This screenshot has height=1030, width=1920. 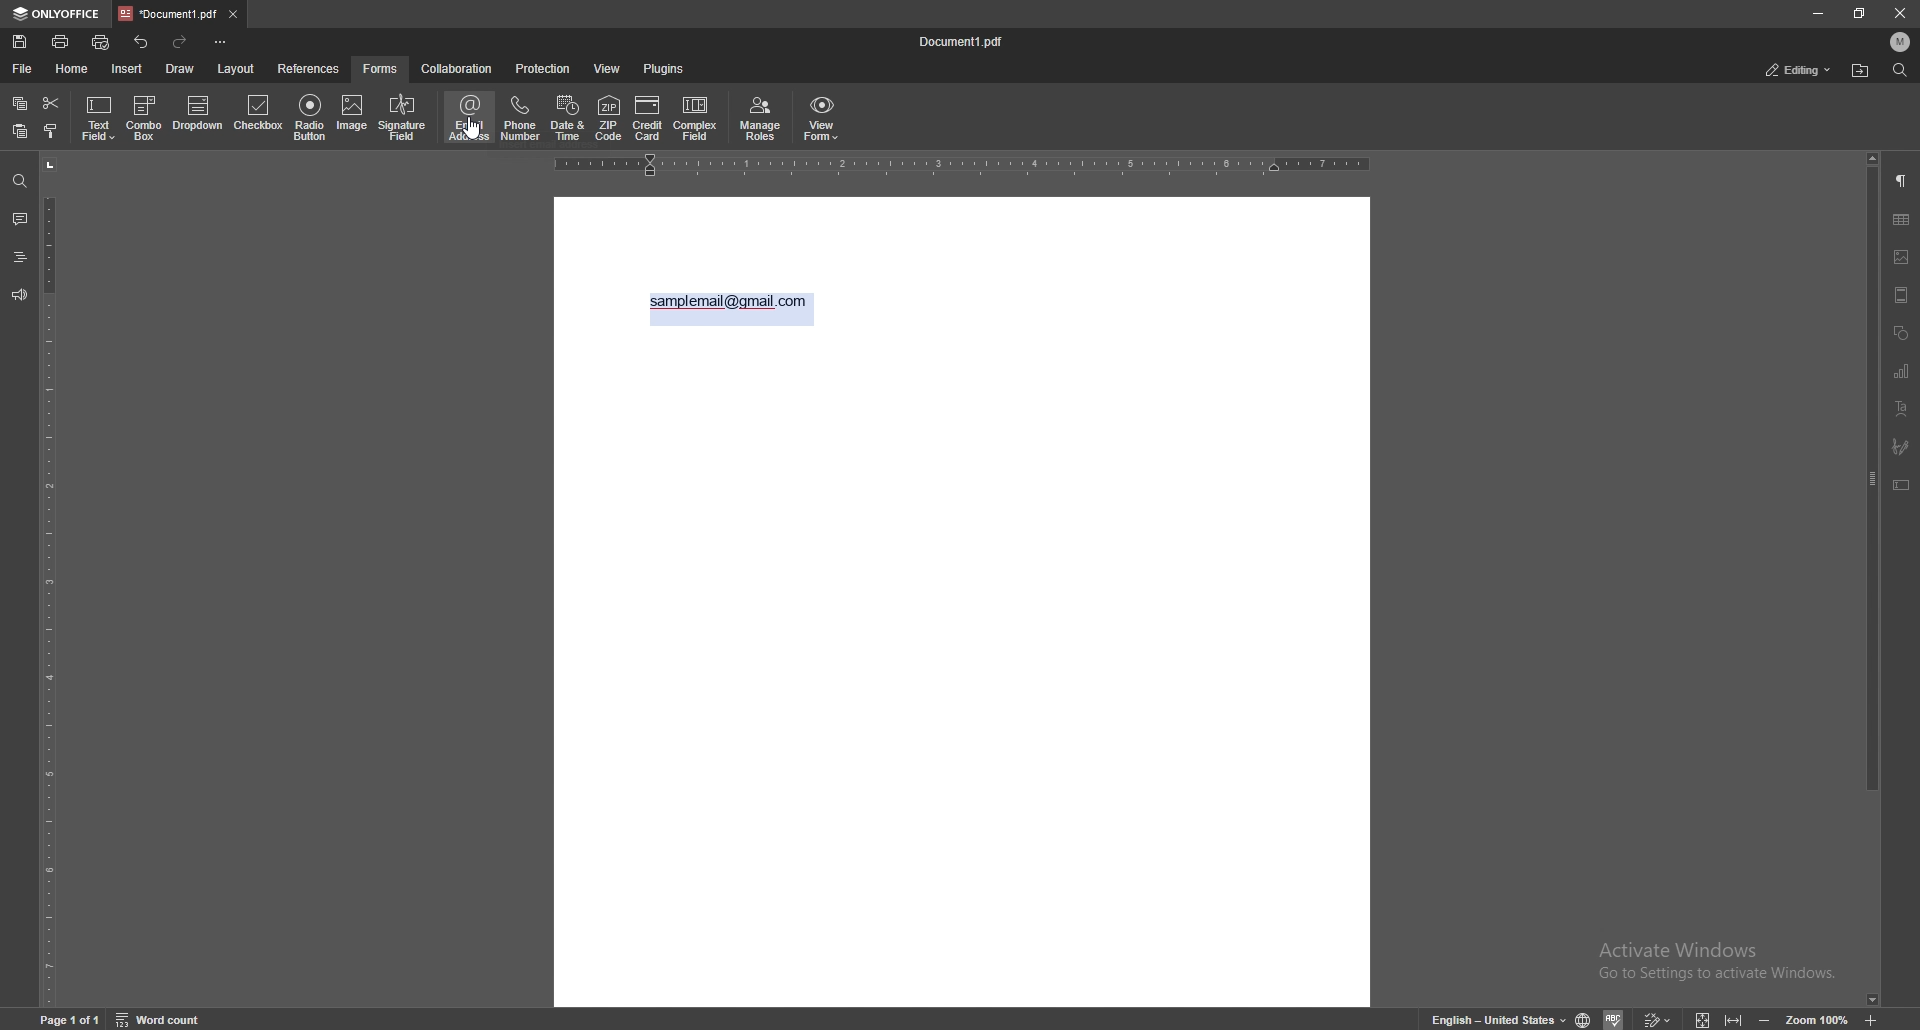 What do you see at coordinates (260, 114) in the screenshot?
I see `checkbox` at bounding box center [260, 114].